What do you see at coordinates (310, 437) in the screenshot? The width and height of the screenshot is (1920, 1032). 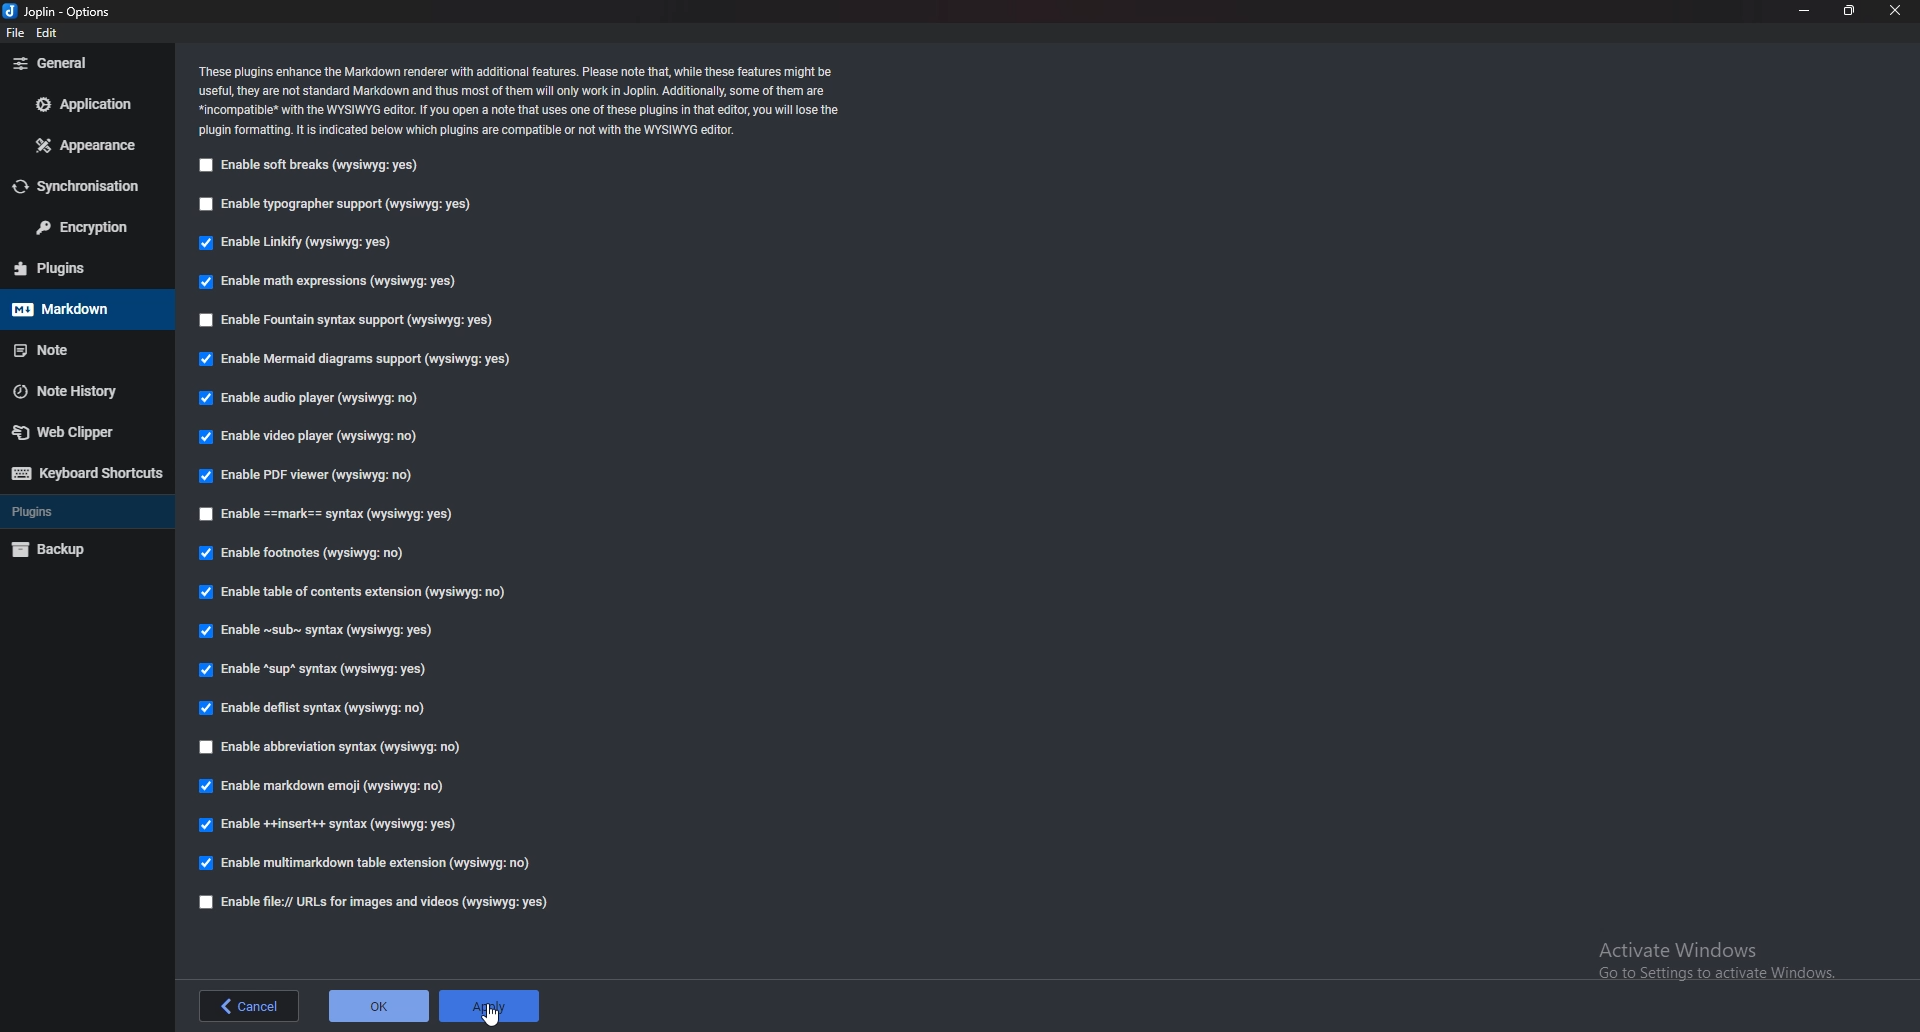 I see `Enable video player` at bounding box center [310, 437].